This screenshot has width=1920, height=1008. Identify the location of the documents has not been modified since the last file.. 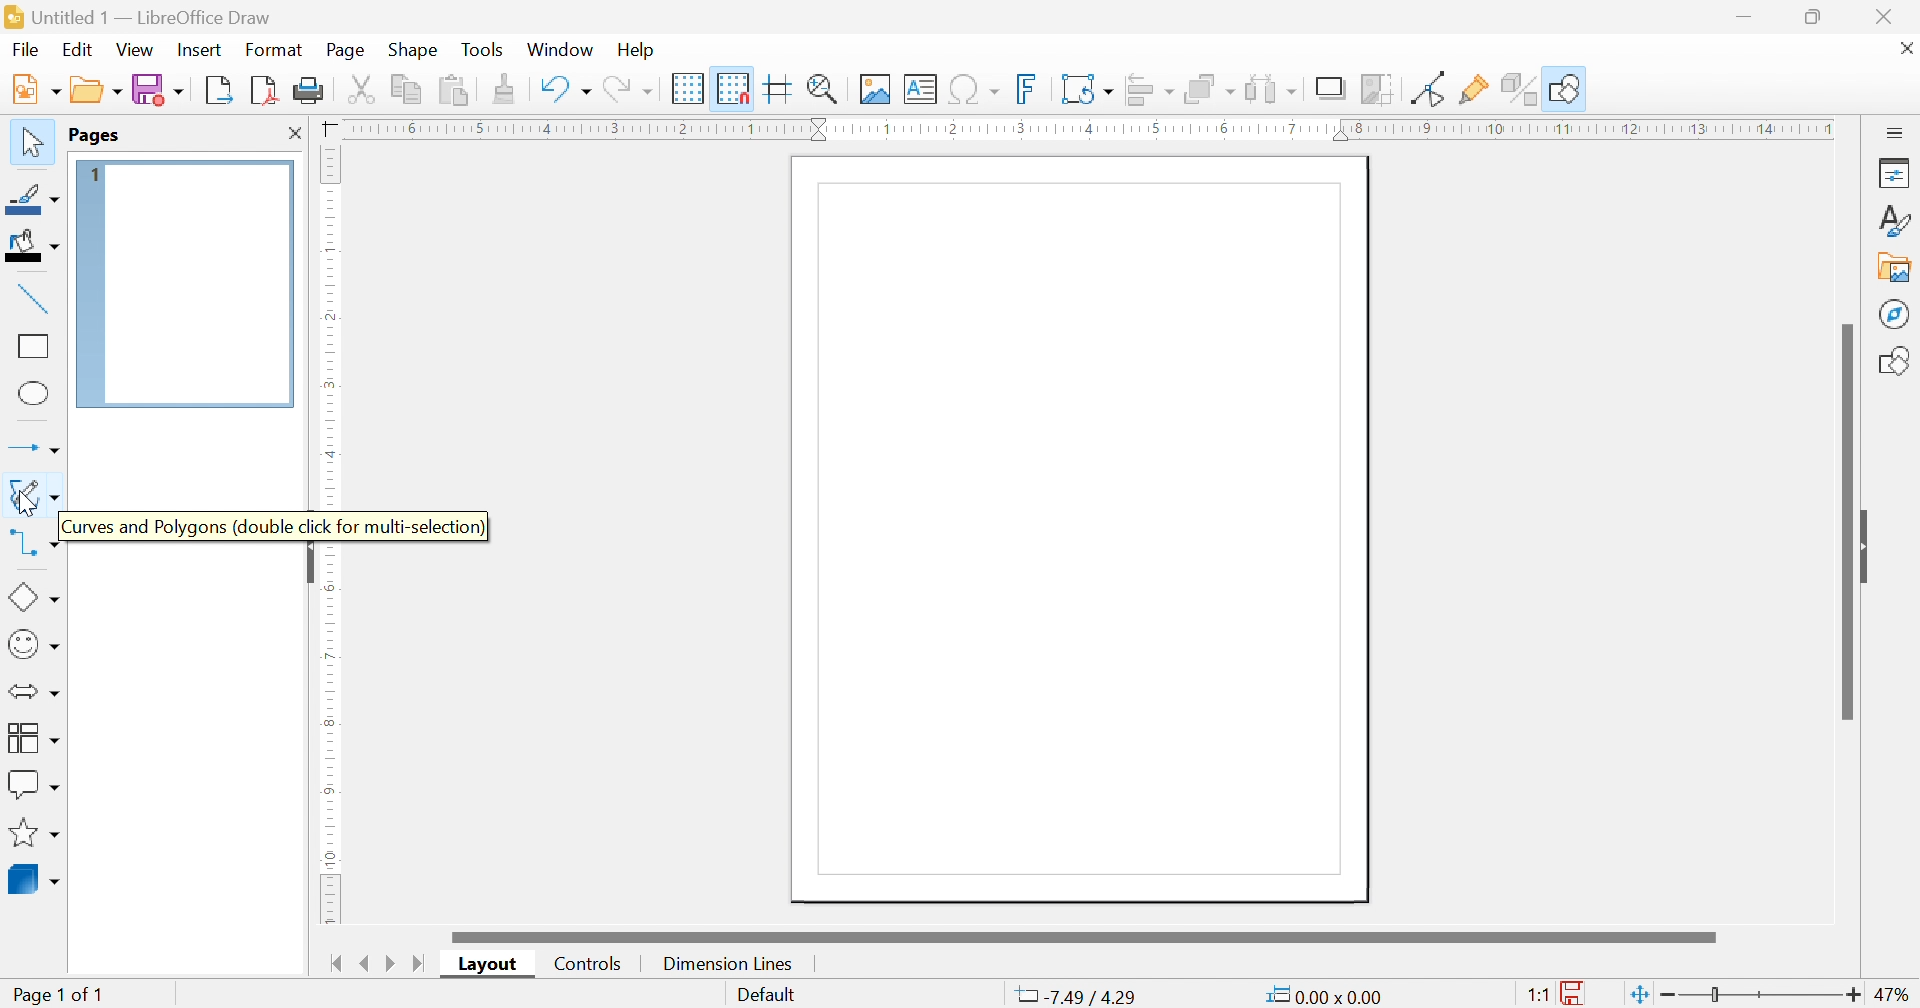
(1576, 995).